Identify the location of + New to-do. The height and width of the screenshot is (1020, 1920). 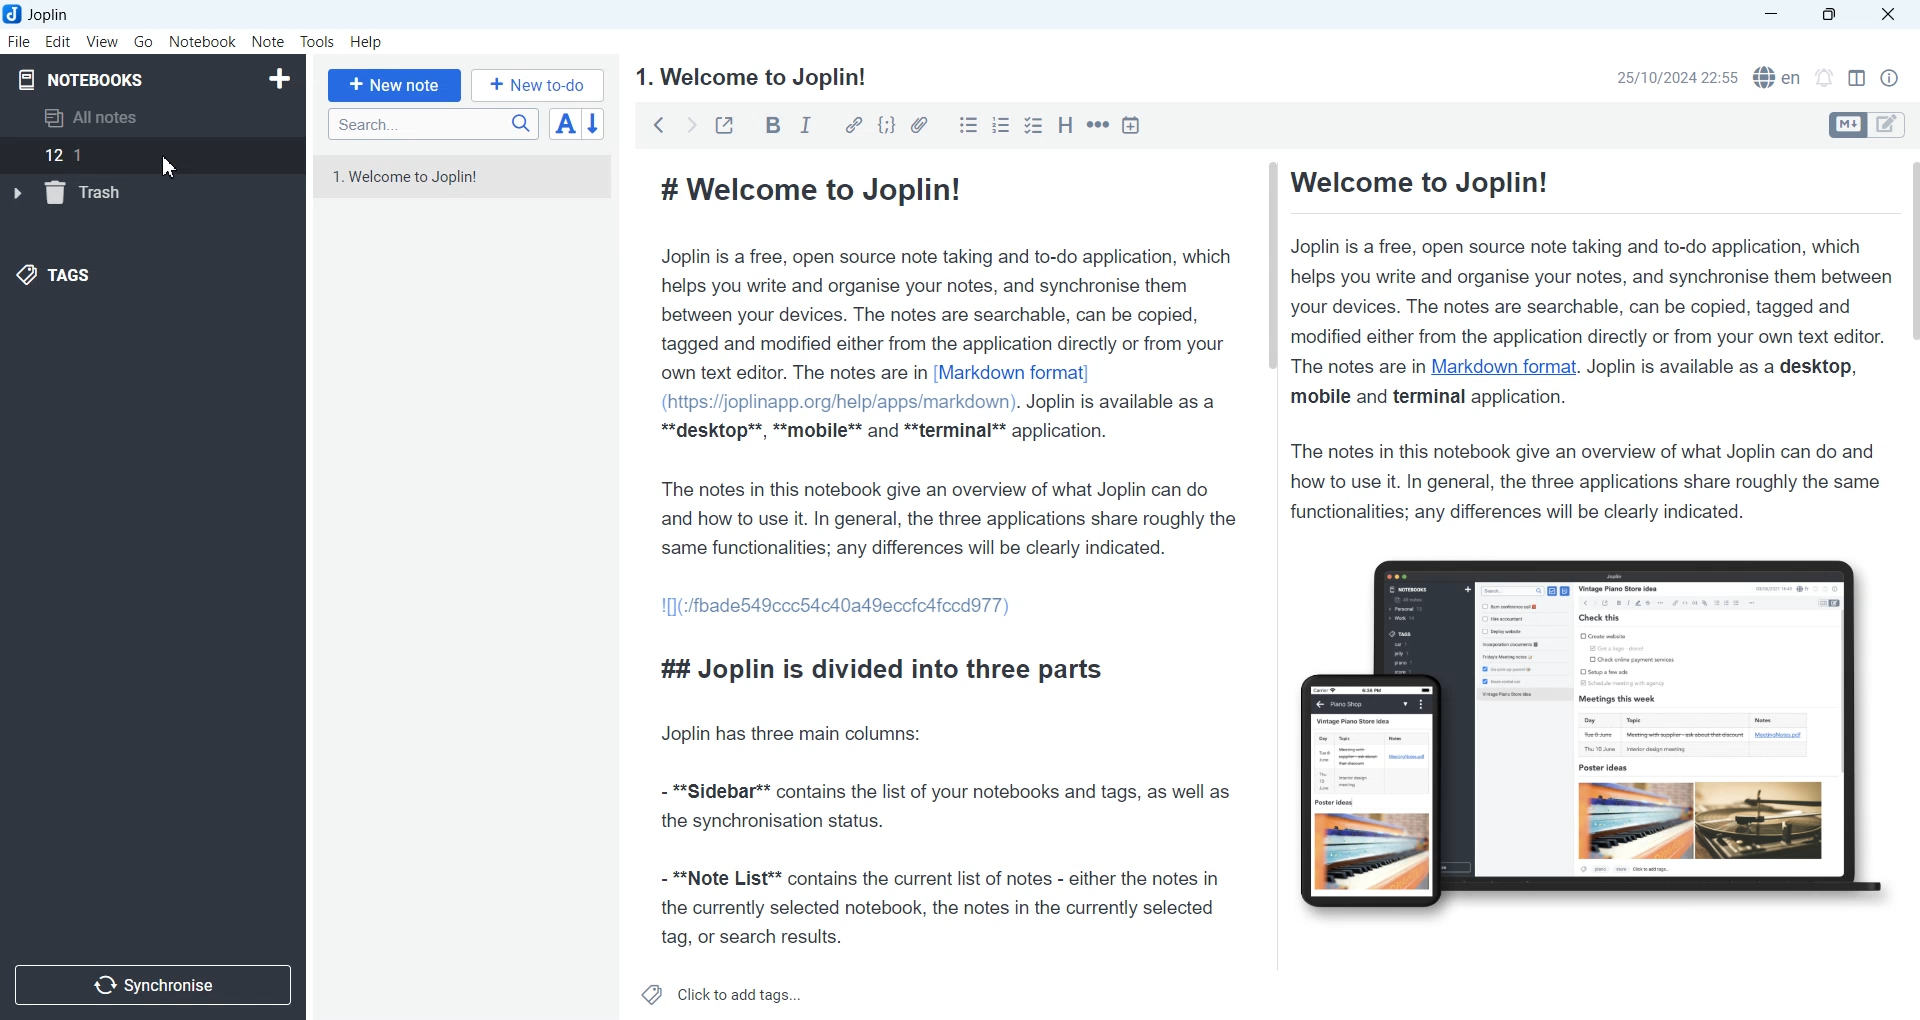
(540, 84).